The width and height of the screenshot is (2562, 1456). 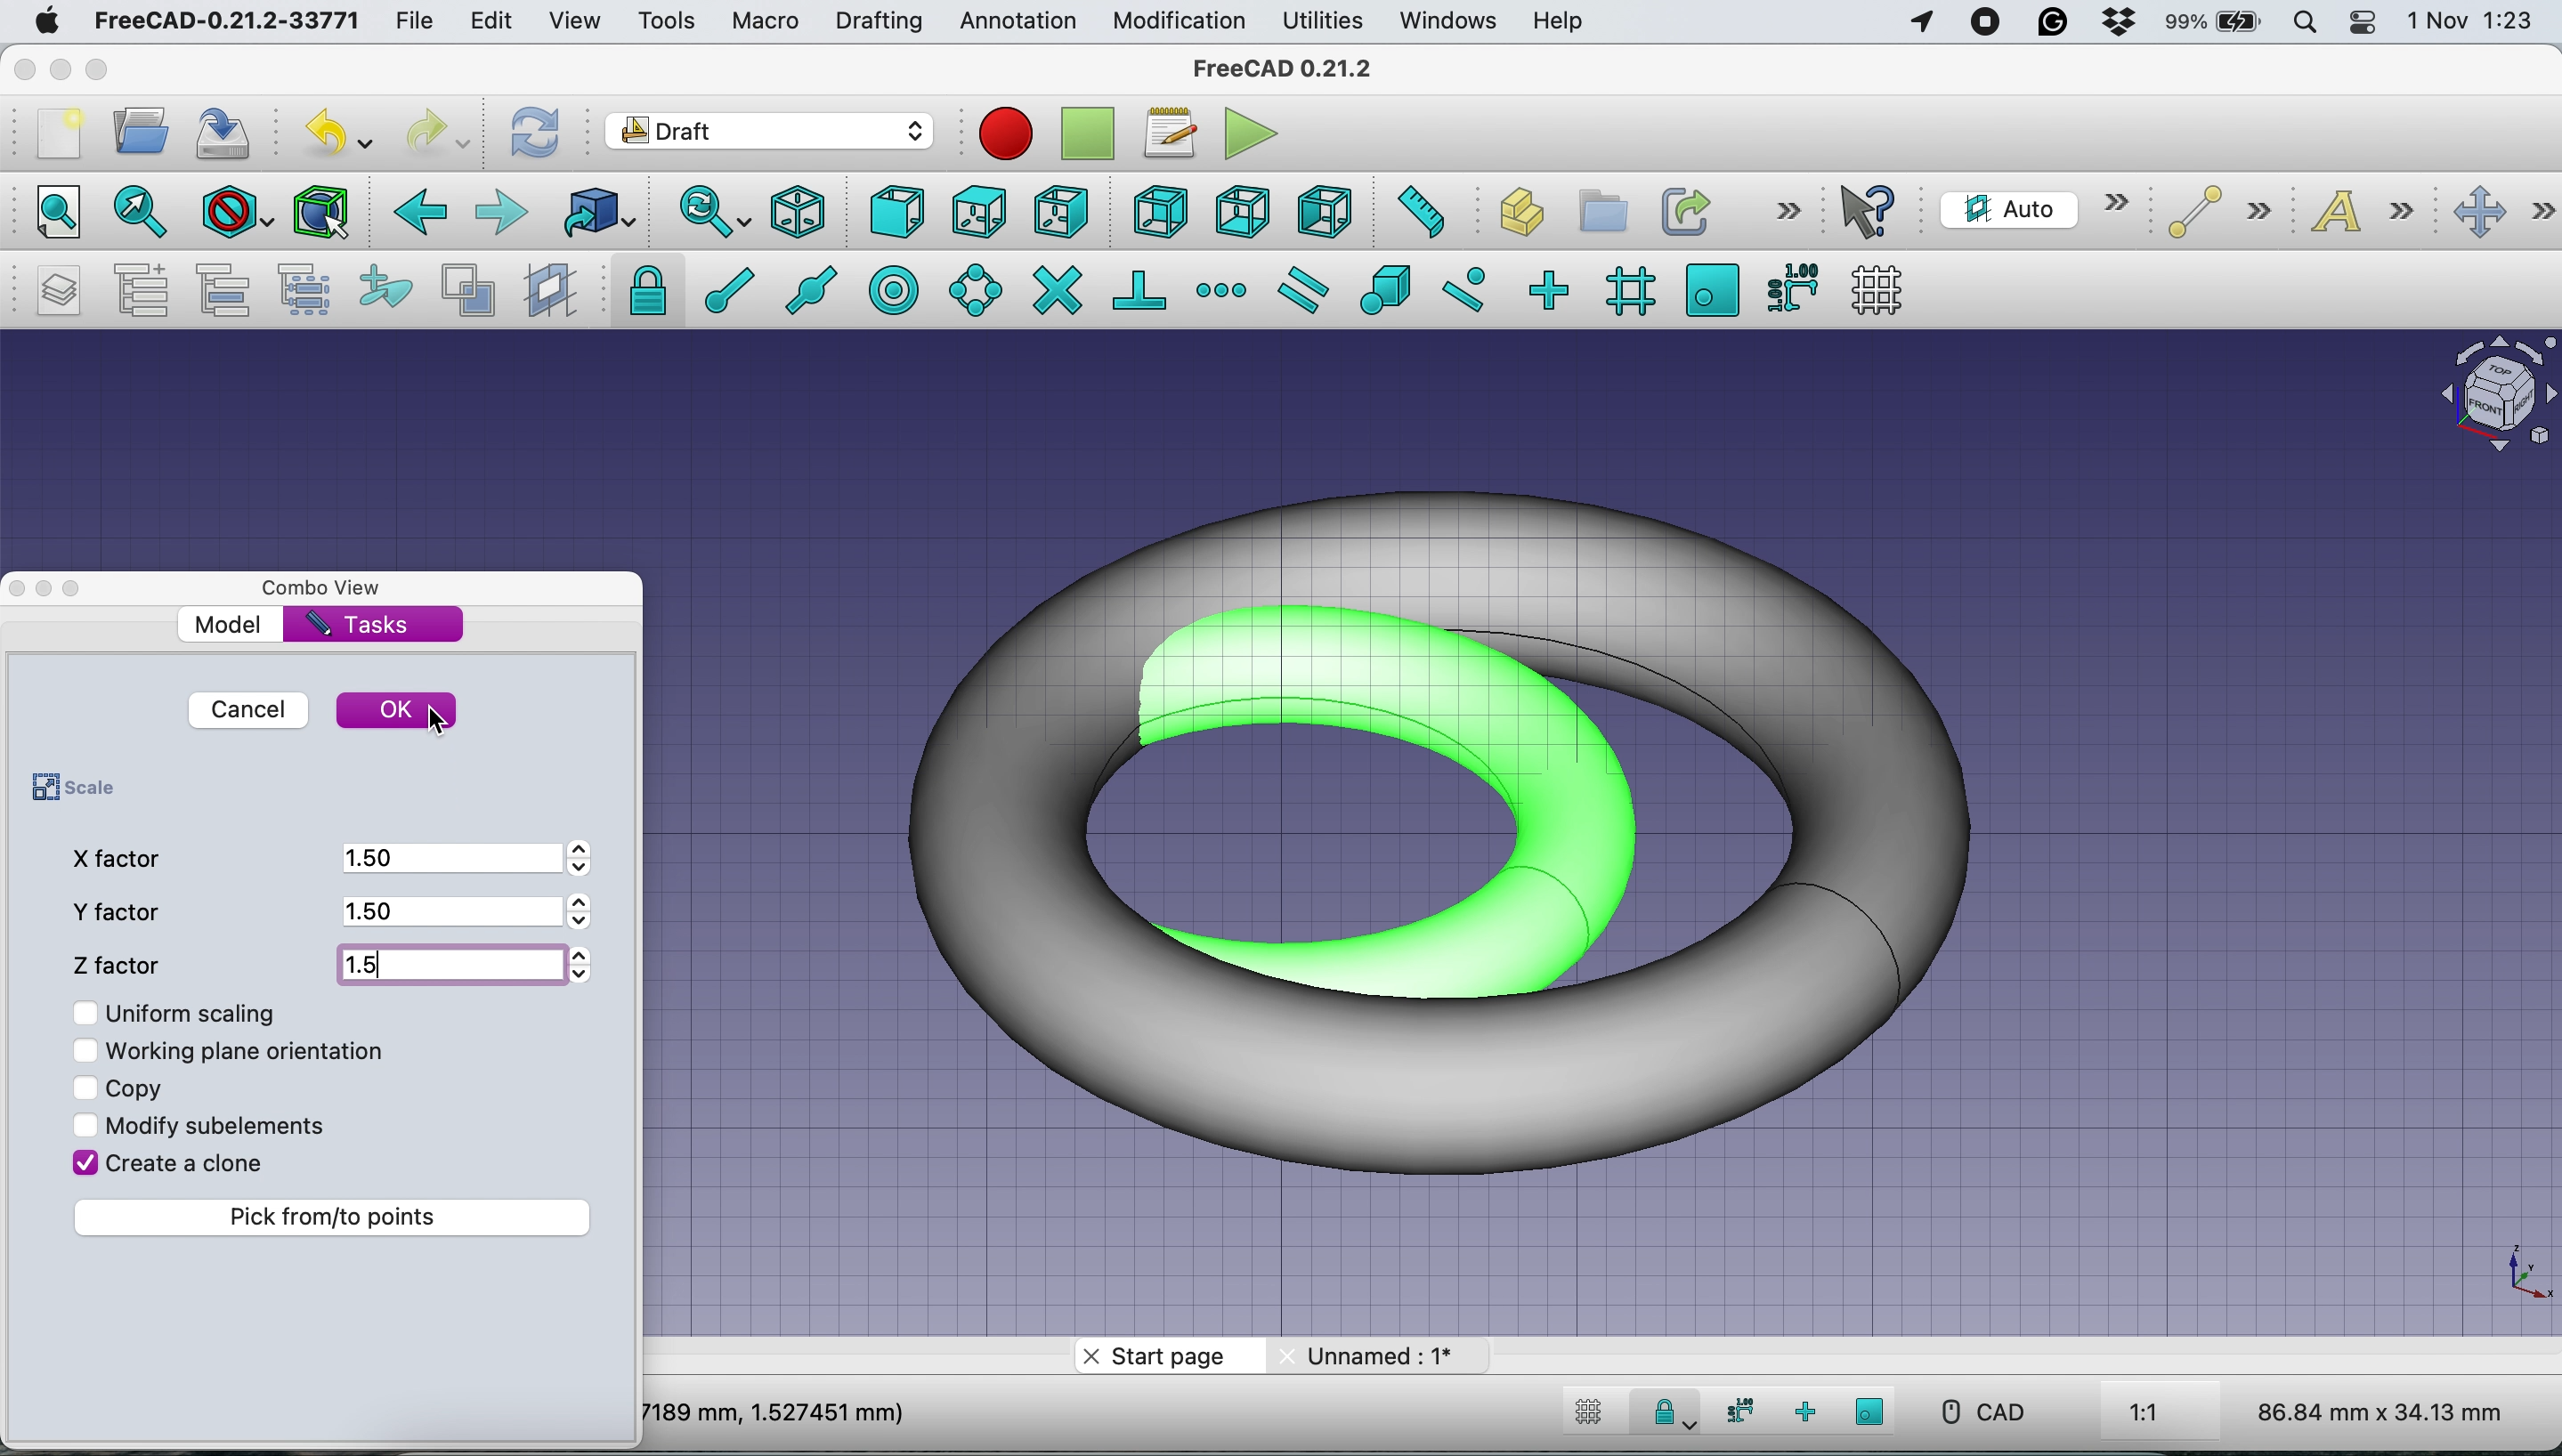 I want to click on ok, so click(x=399, y=711).